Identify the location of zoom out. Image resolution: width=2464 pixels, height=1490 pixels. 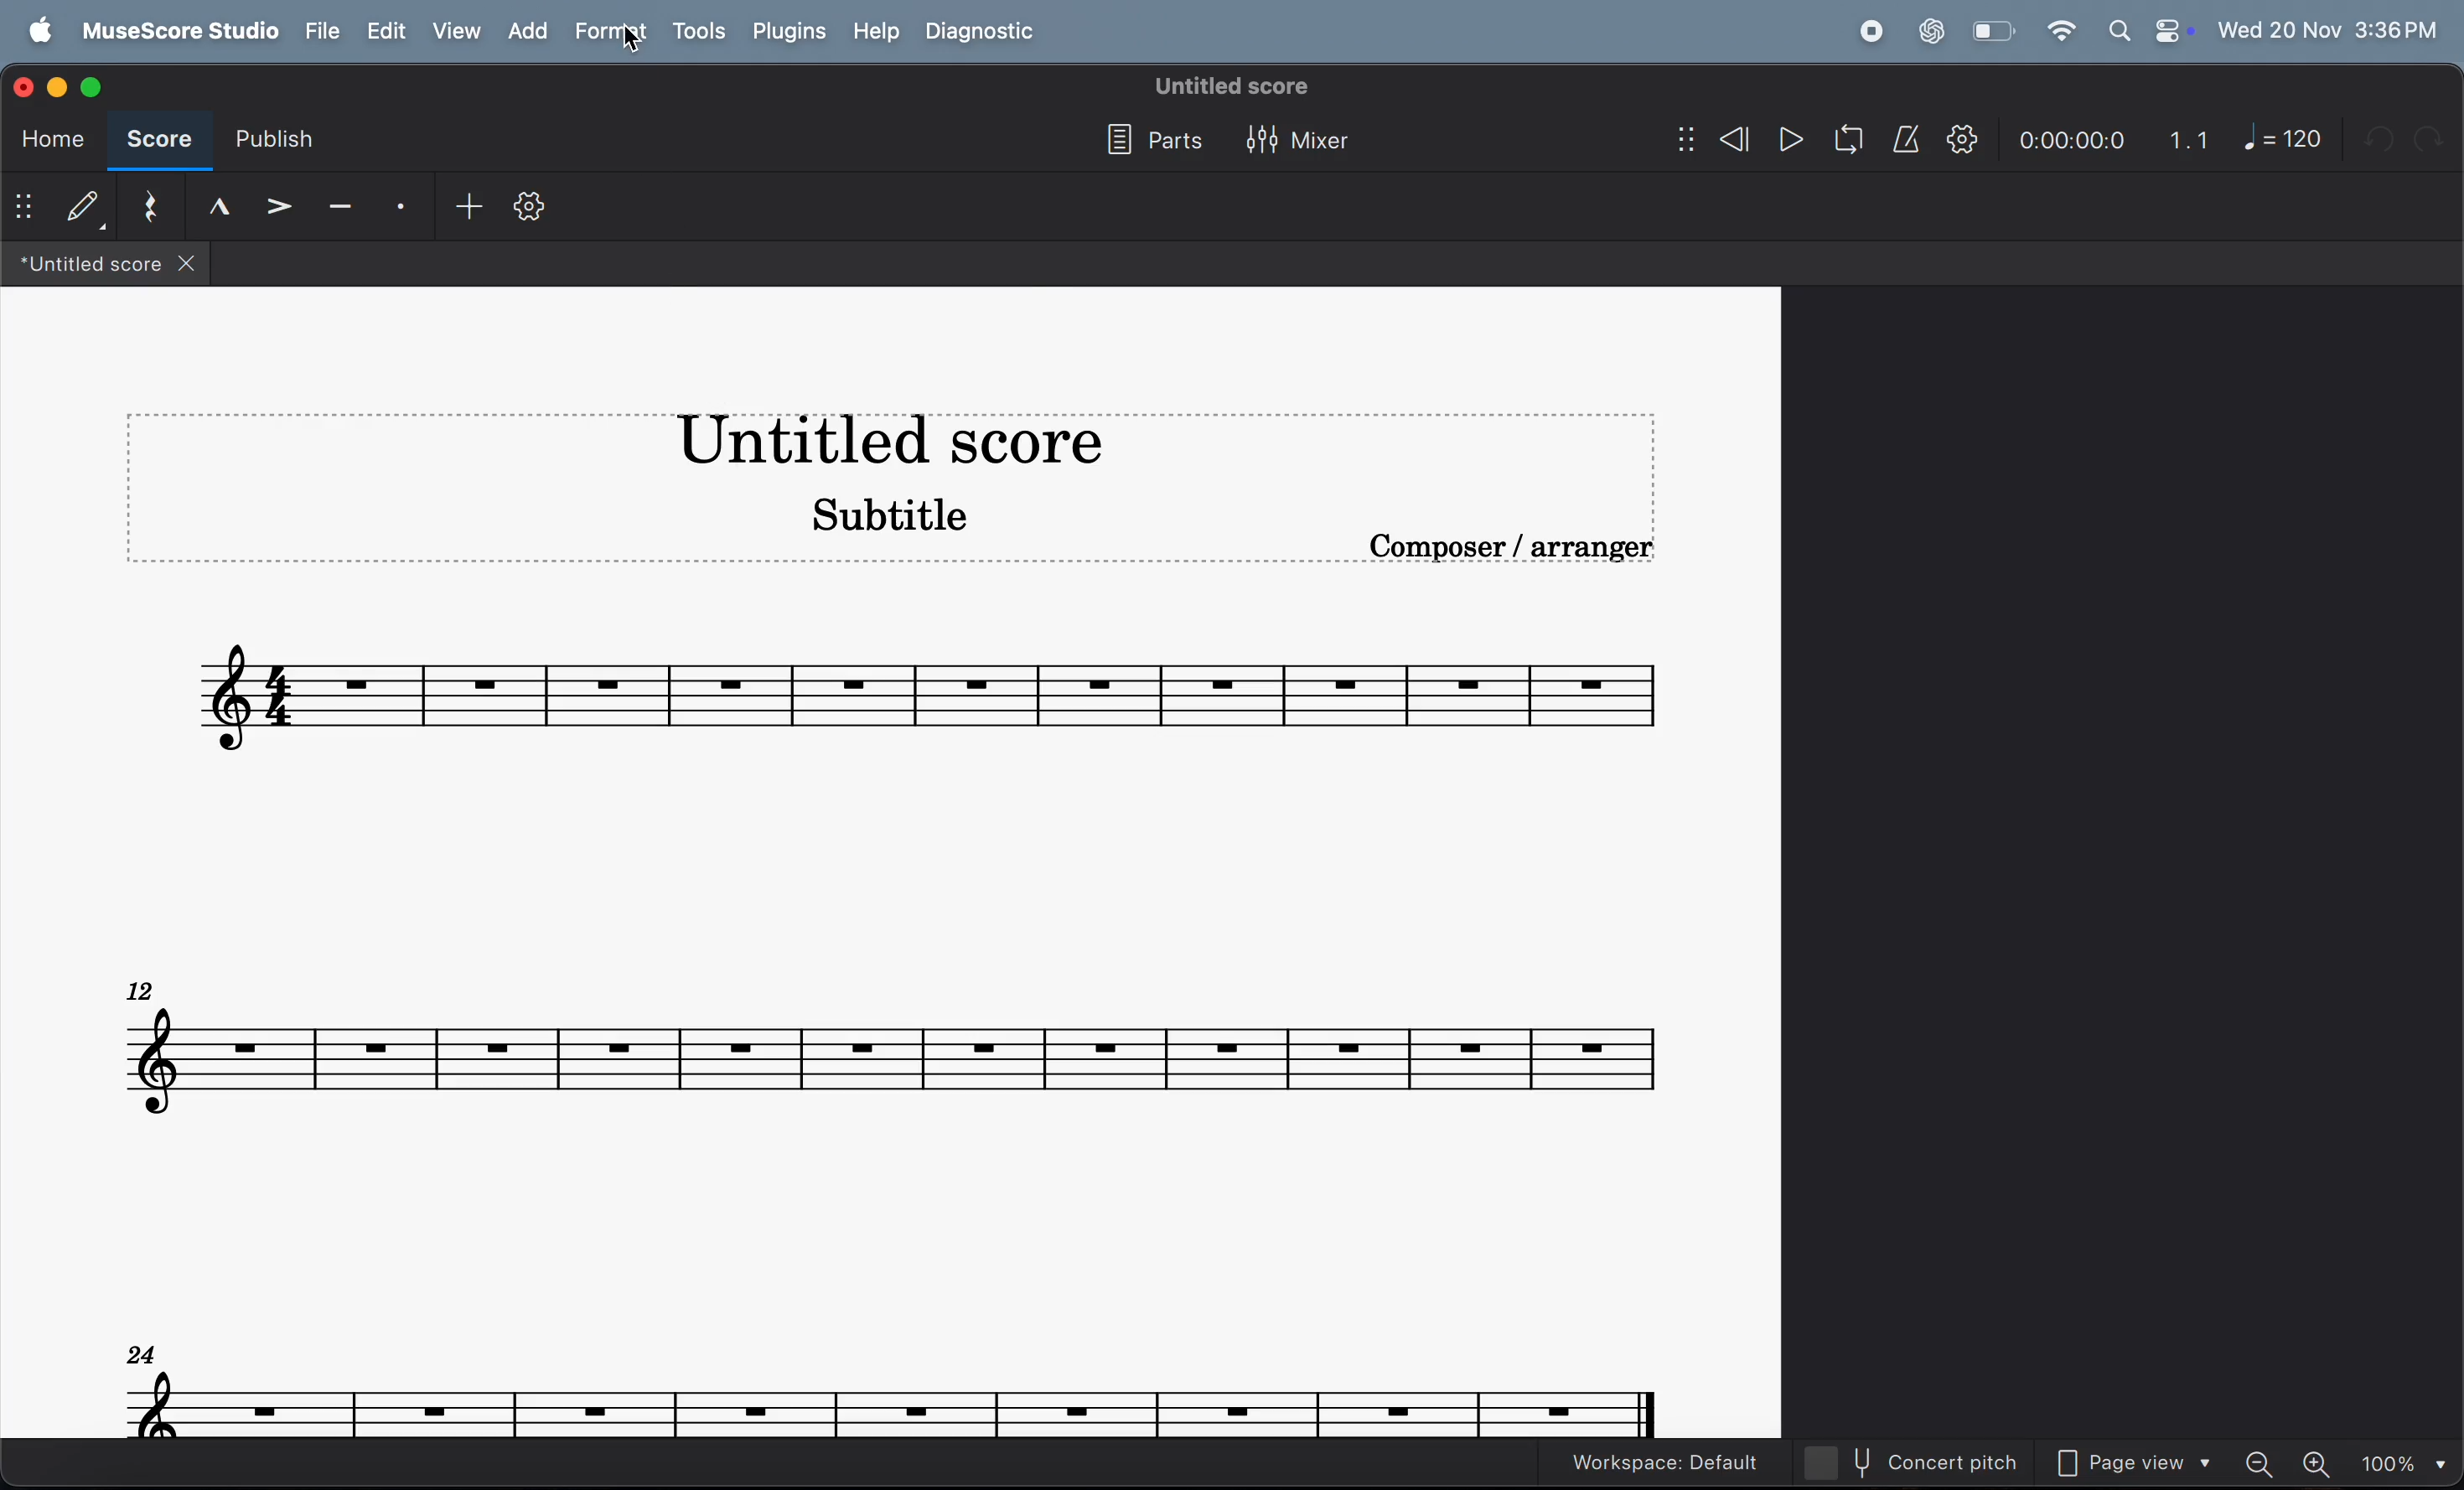
(2265, 1462).